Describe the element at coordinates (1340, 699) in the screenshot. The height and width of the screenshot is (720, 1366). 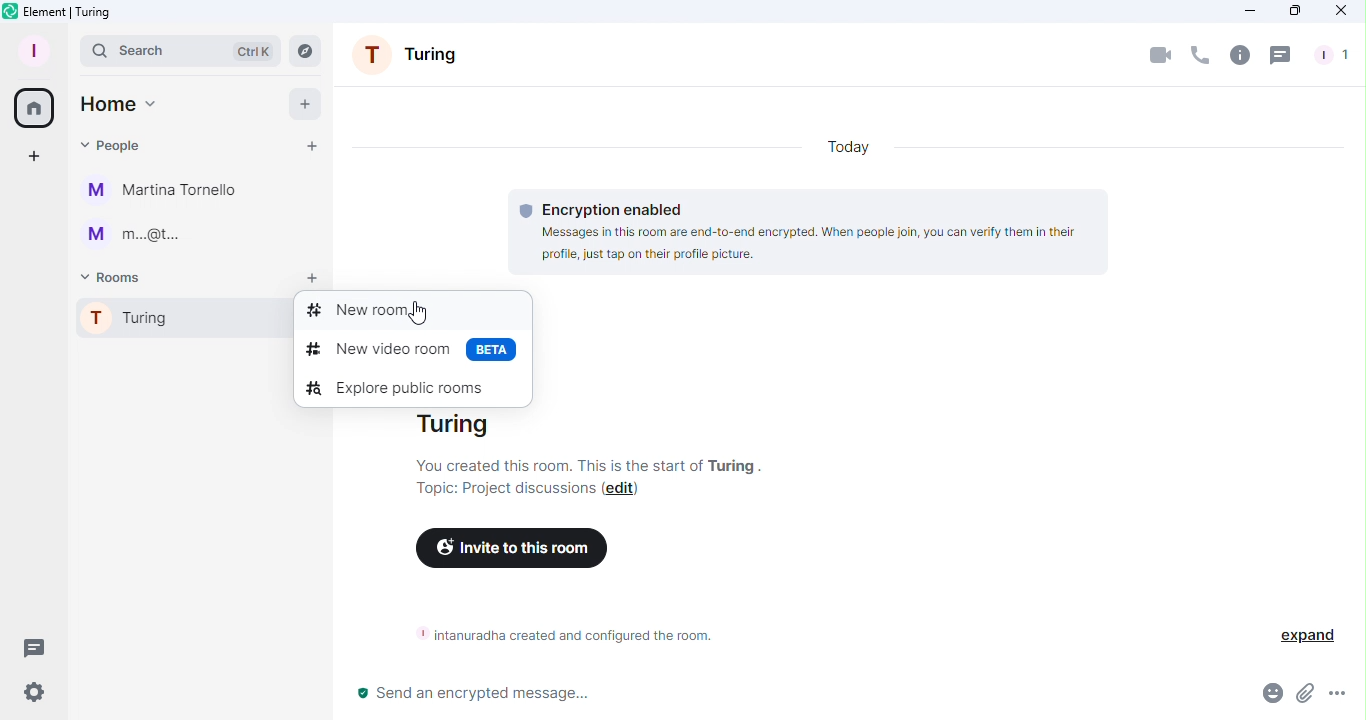
I see `More options` at that location.